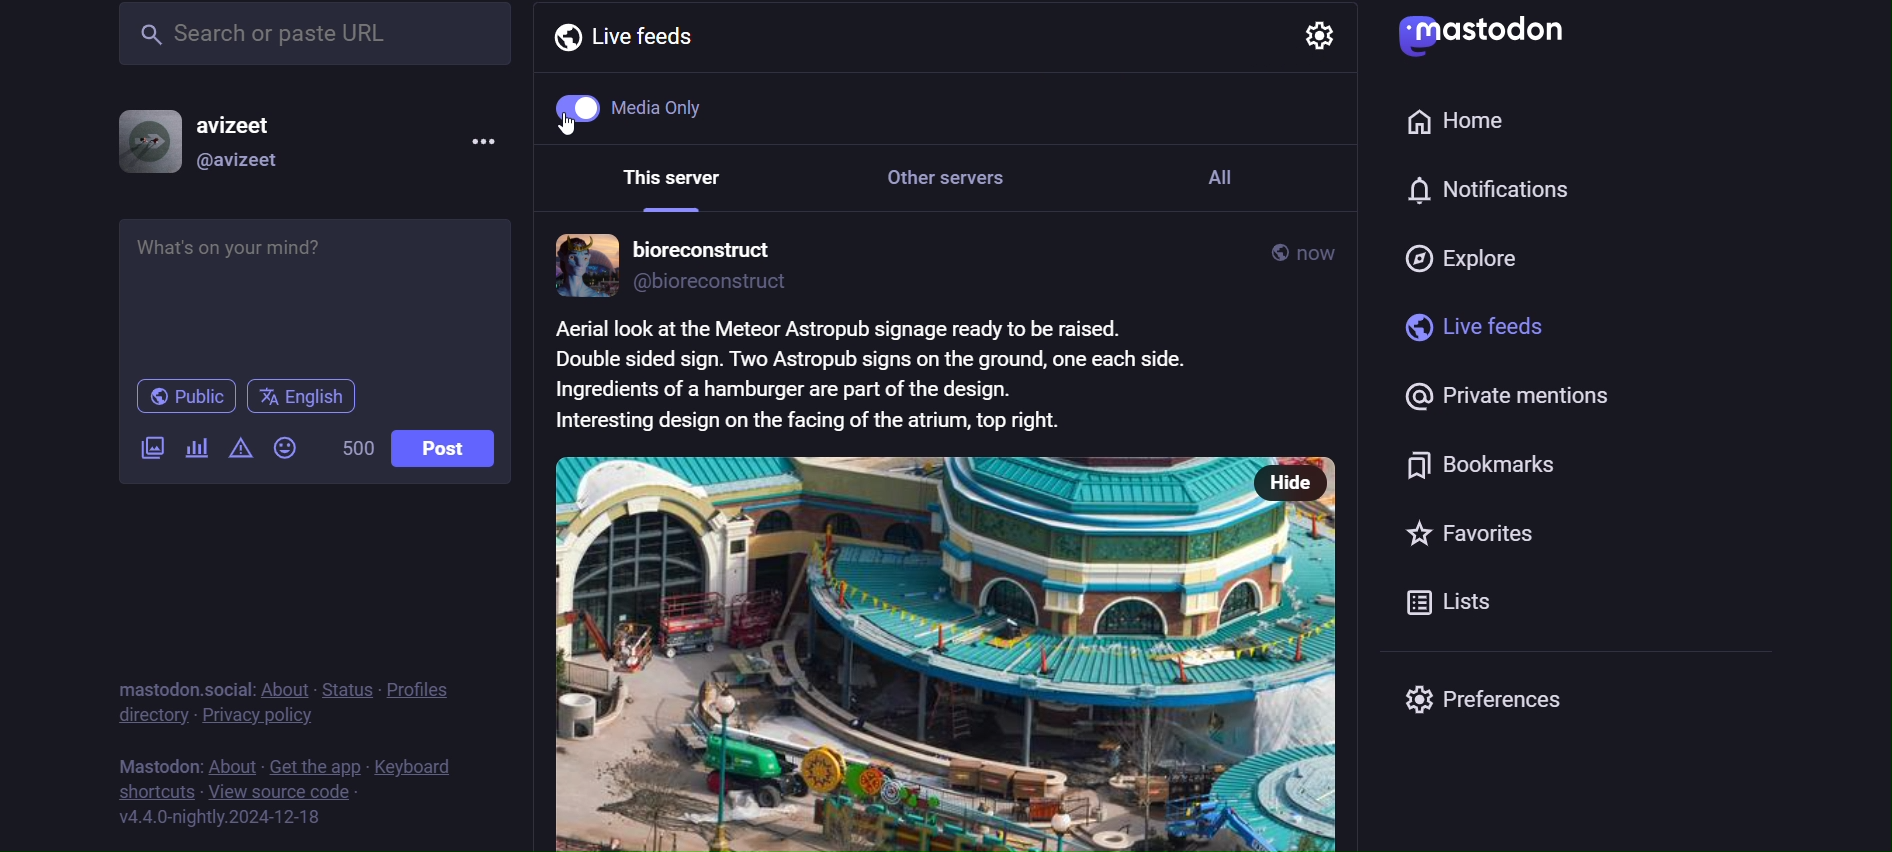 The image size is (1892, 852). Describe the element at coordinates (148, 794) in the screenshot. I see `shortcuts` at that location.